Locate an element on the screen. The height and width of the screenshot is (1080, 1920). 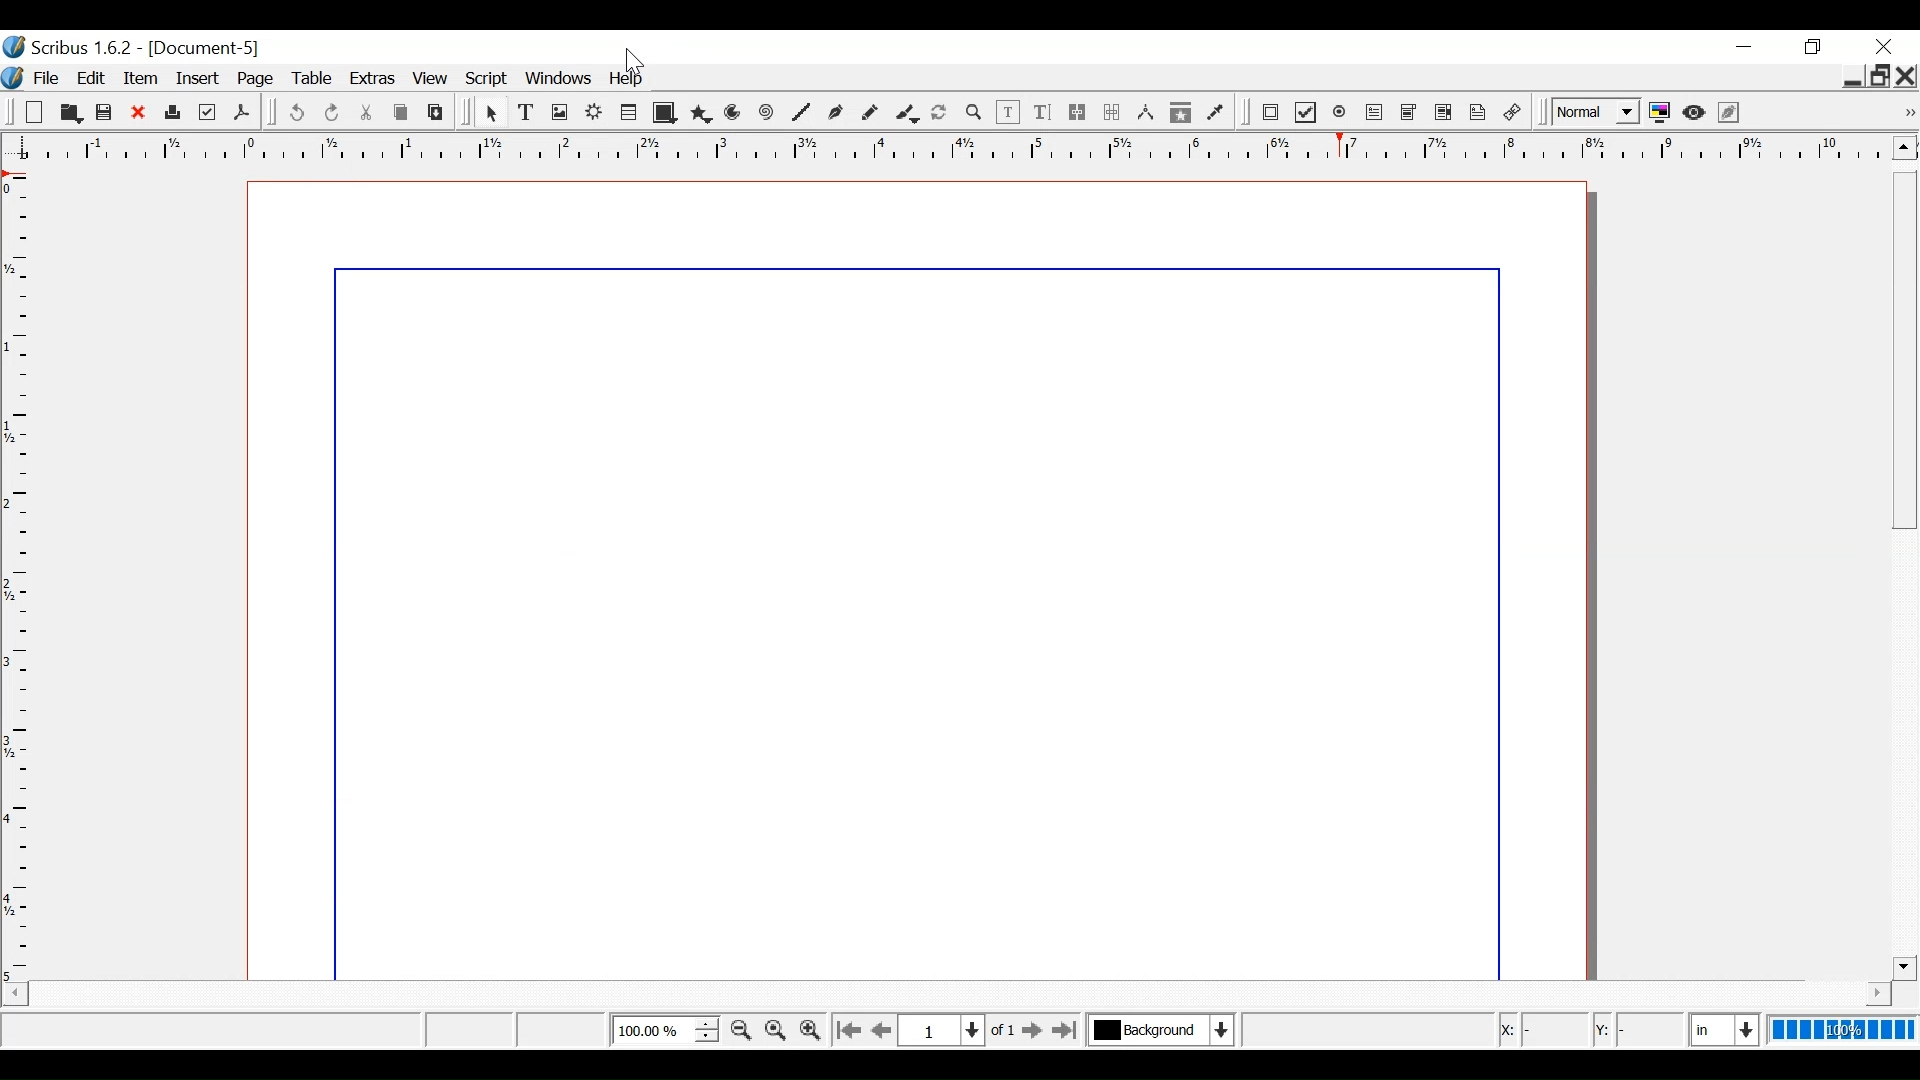
Redo is located at coordinates (333, 113).